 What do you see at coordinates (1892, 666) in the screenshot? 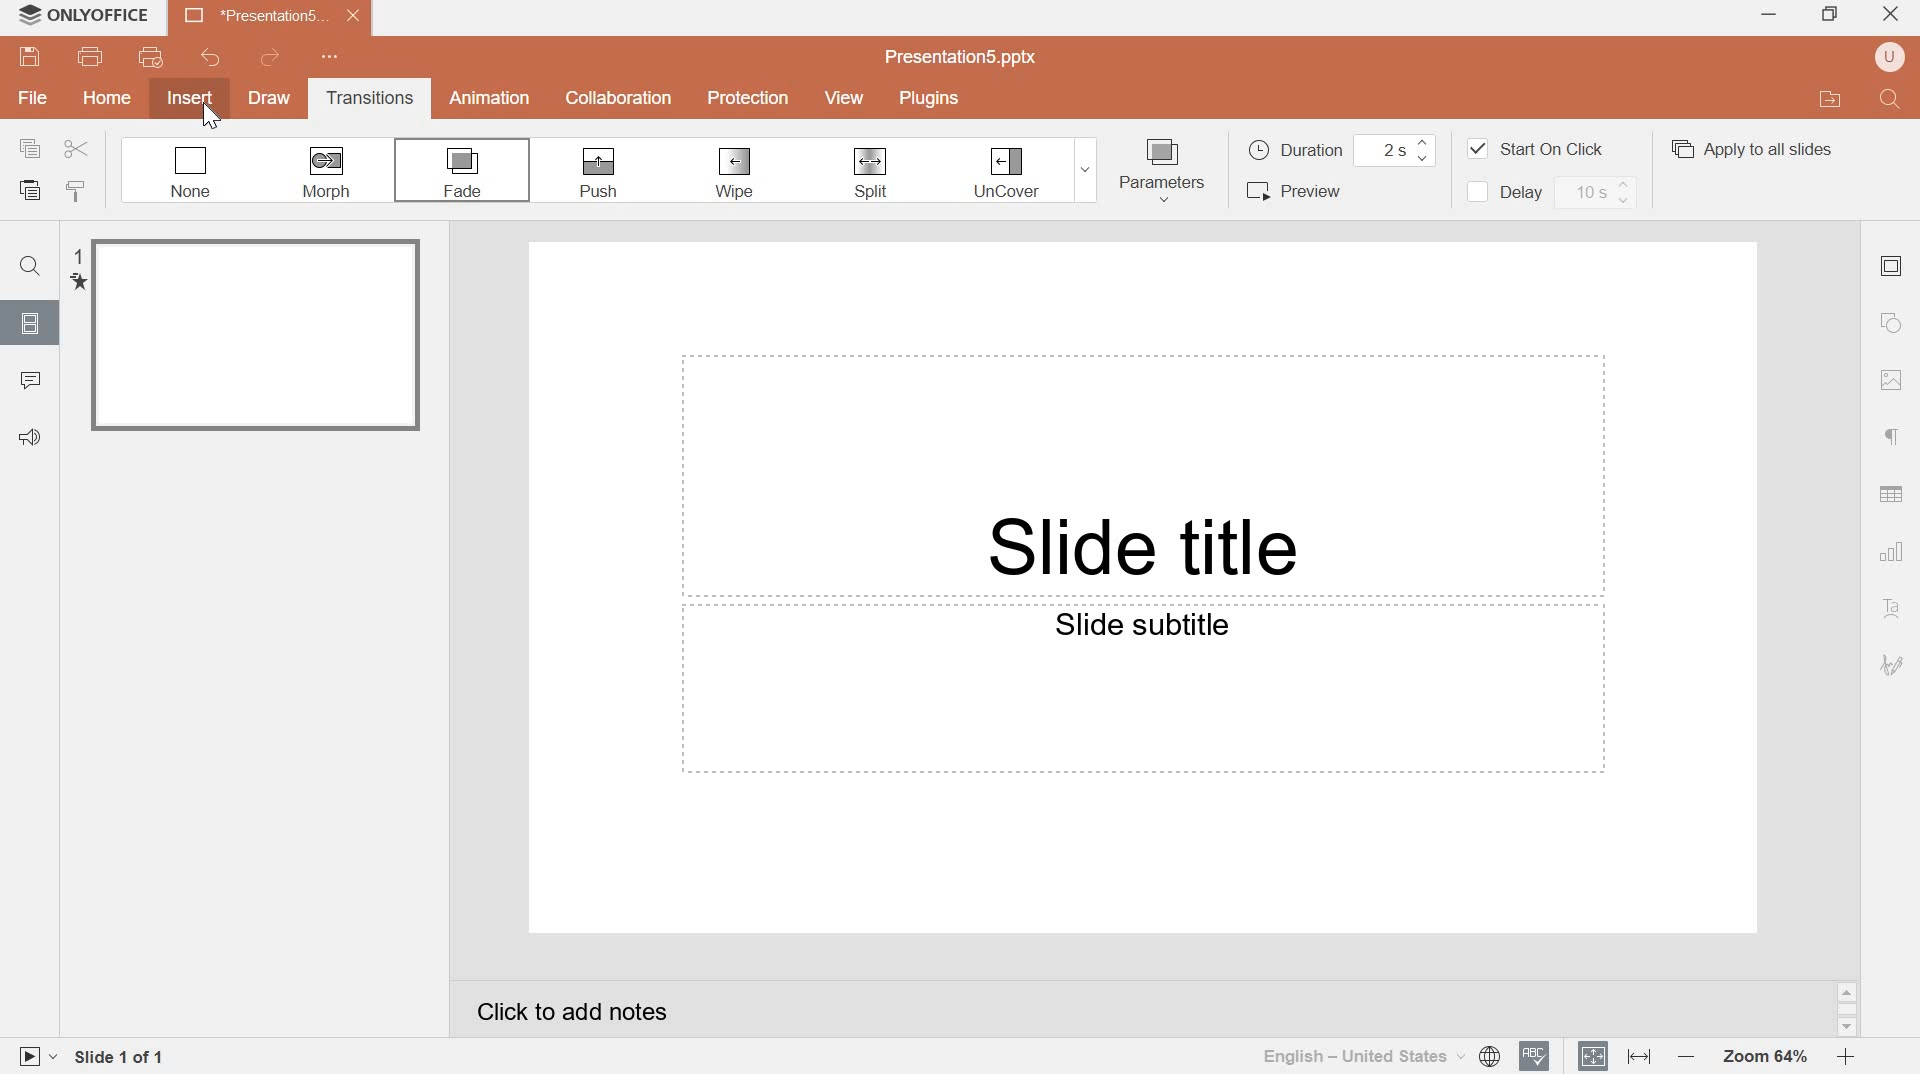
I see `signature` at bounding box center [1892, 666].